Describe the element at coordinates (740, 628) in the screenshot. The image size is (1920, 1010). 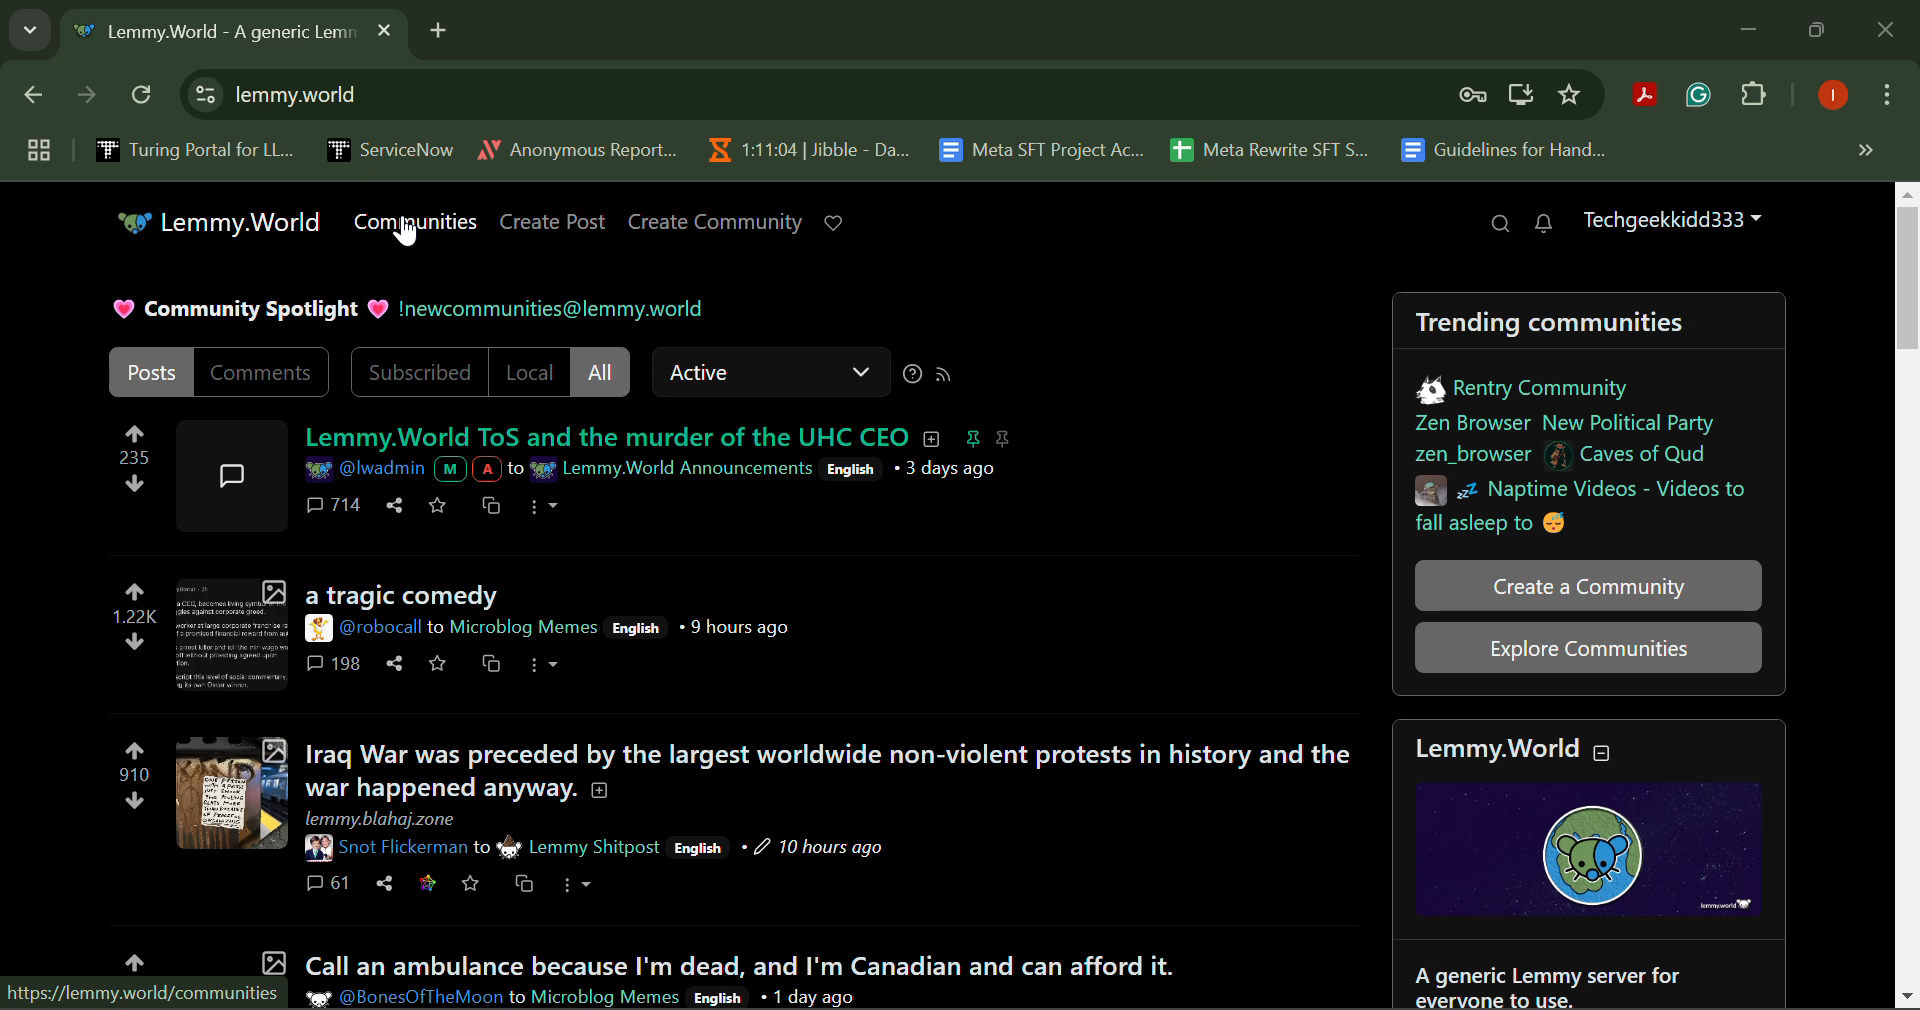
I see `9 hours ago` at that location.